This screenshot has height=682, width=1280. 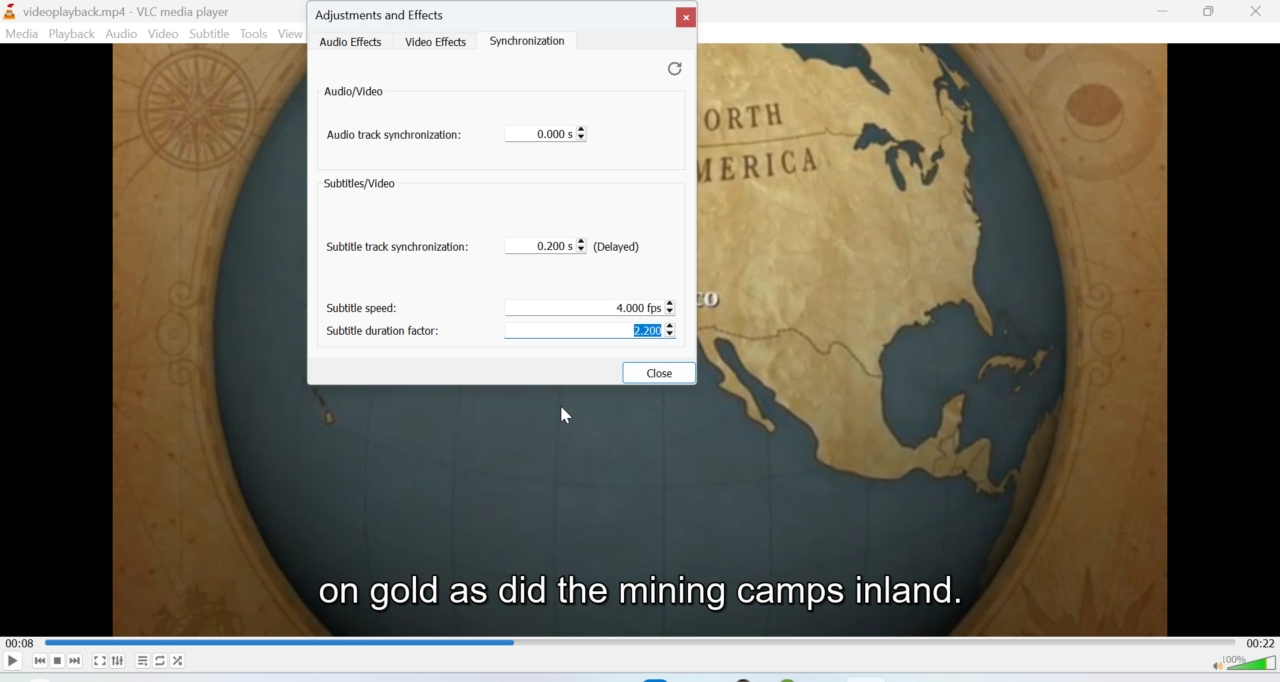 I want to click on view, so click(x=289, y=33).